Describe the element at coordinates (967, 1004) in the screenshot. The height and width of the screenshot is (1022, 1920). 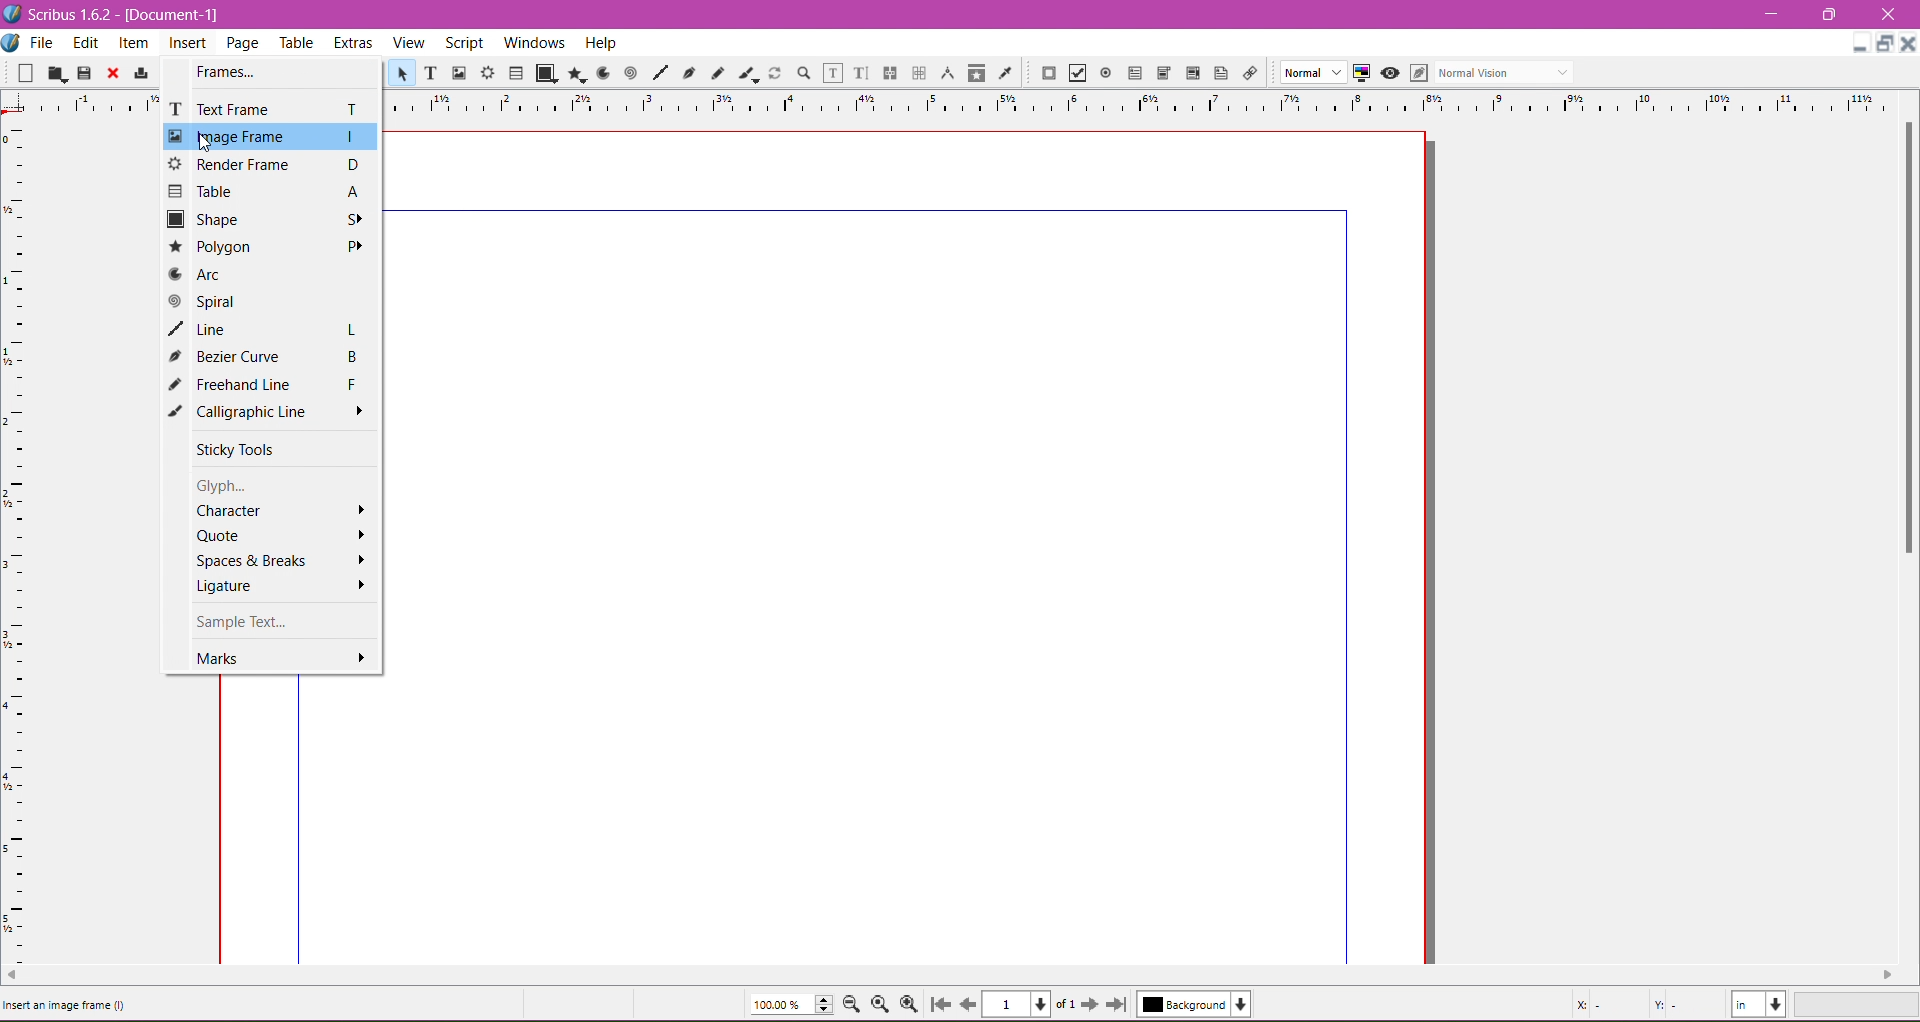
I see `Go to the previous page` at that location.